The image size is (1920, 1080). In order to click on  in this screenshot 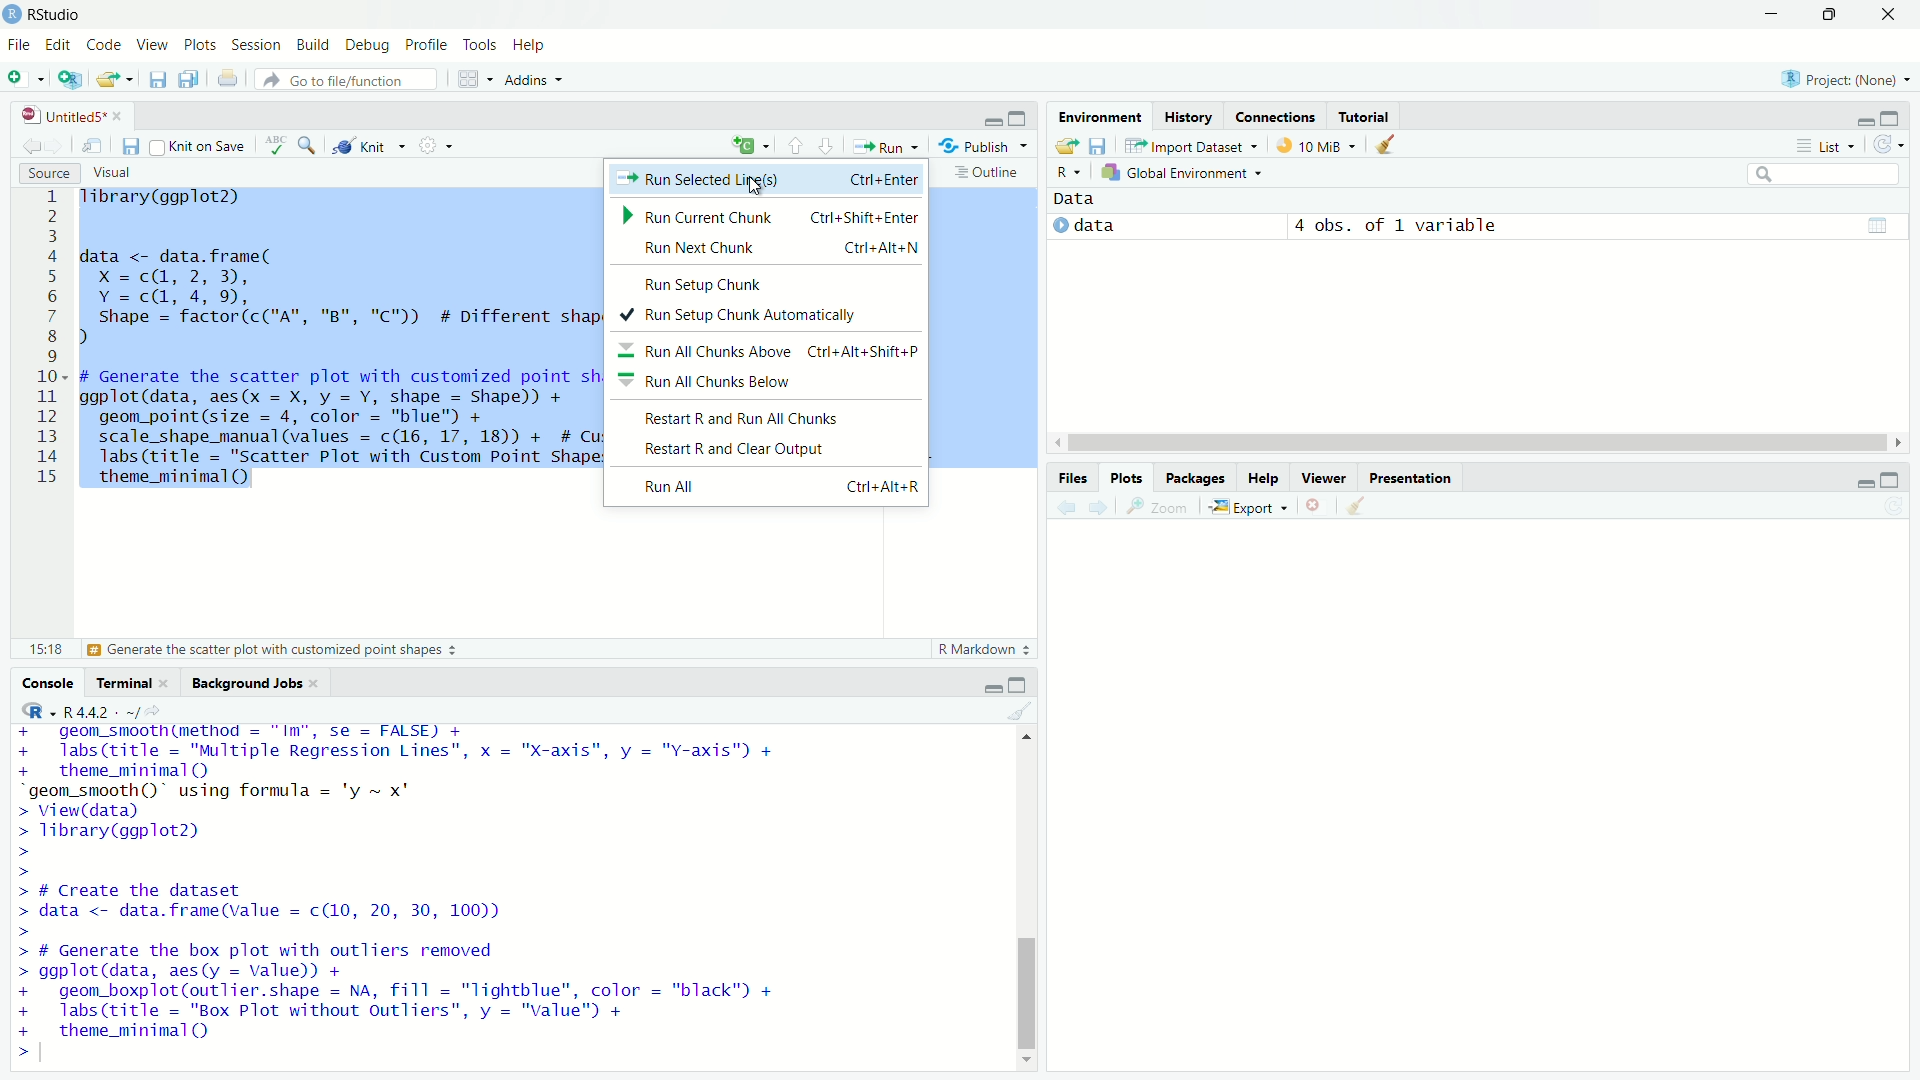, I will do `click(1410, 478)`.